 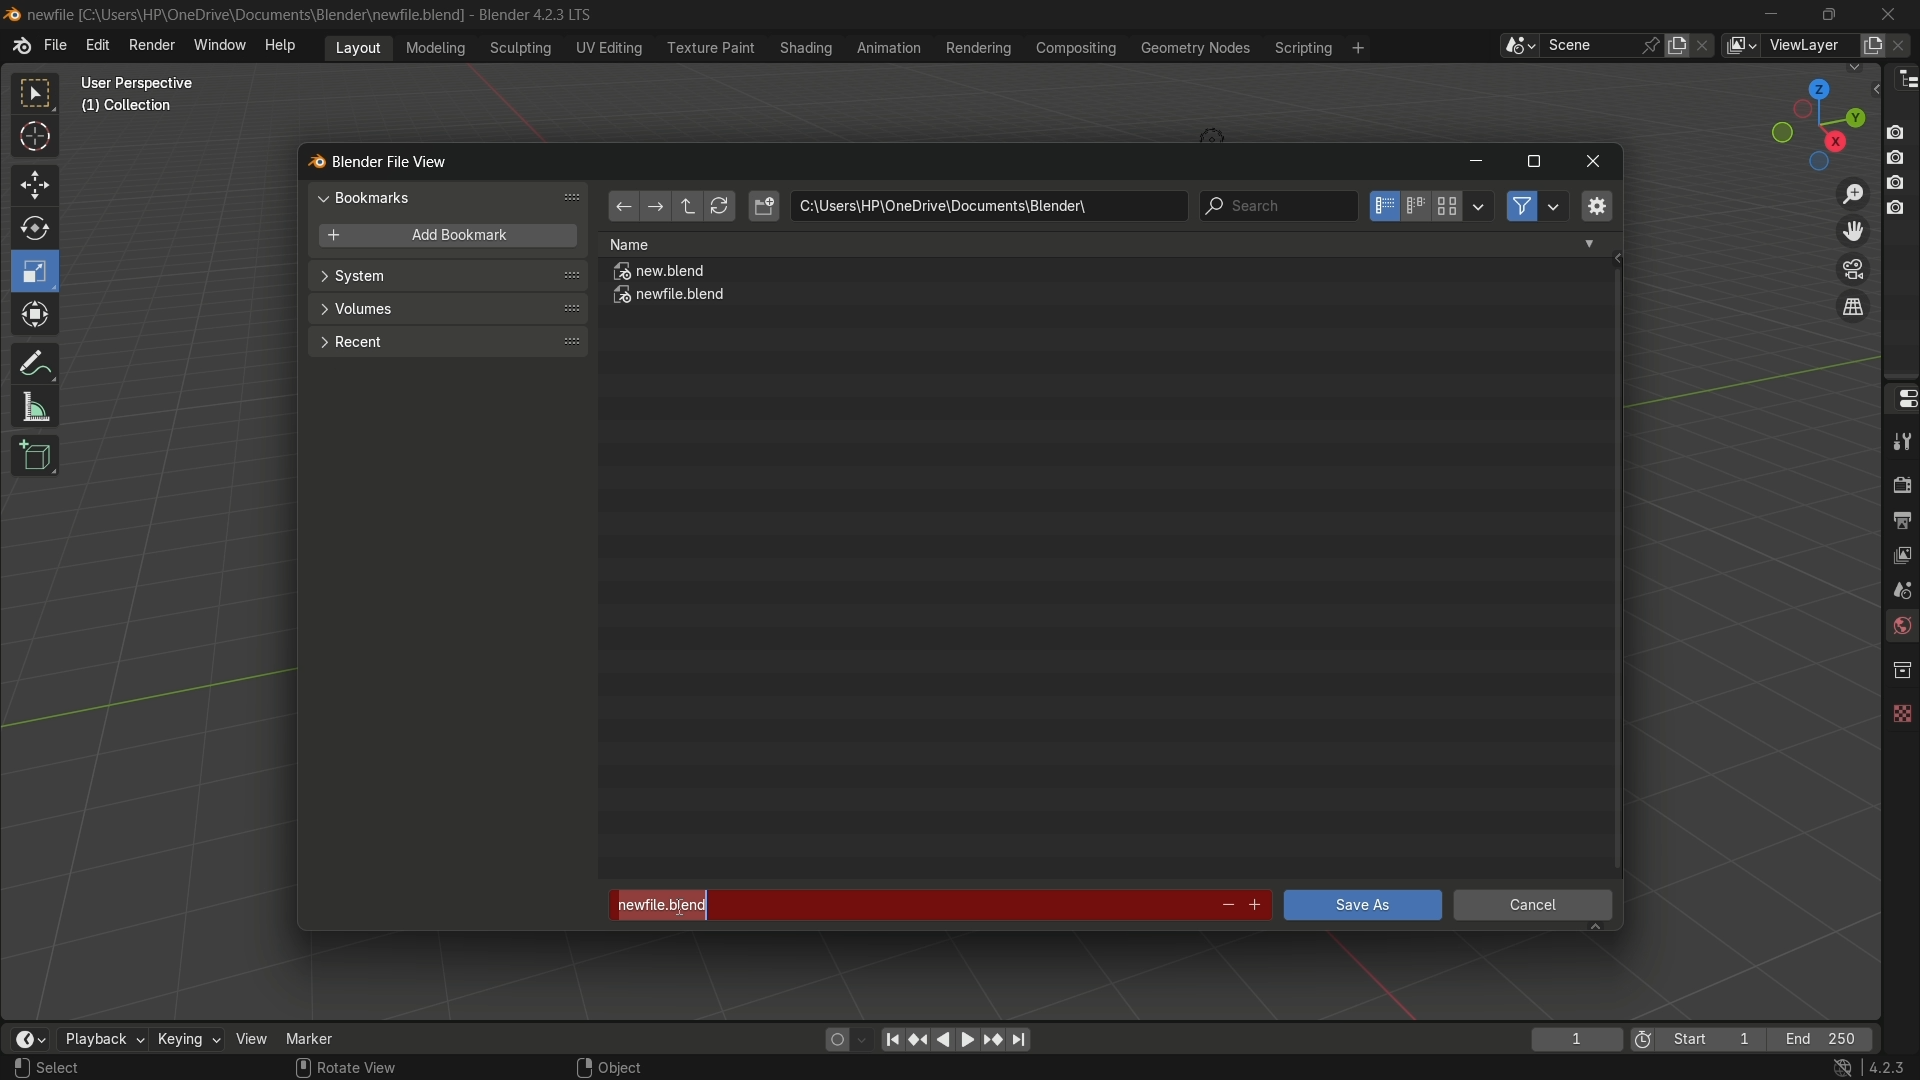 What do you see at coordinates (981, 48) in the screenshot?
I see `rendering menu` at bounding box center [981, 48].